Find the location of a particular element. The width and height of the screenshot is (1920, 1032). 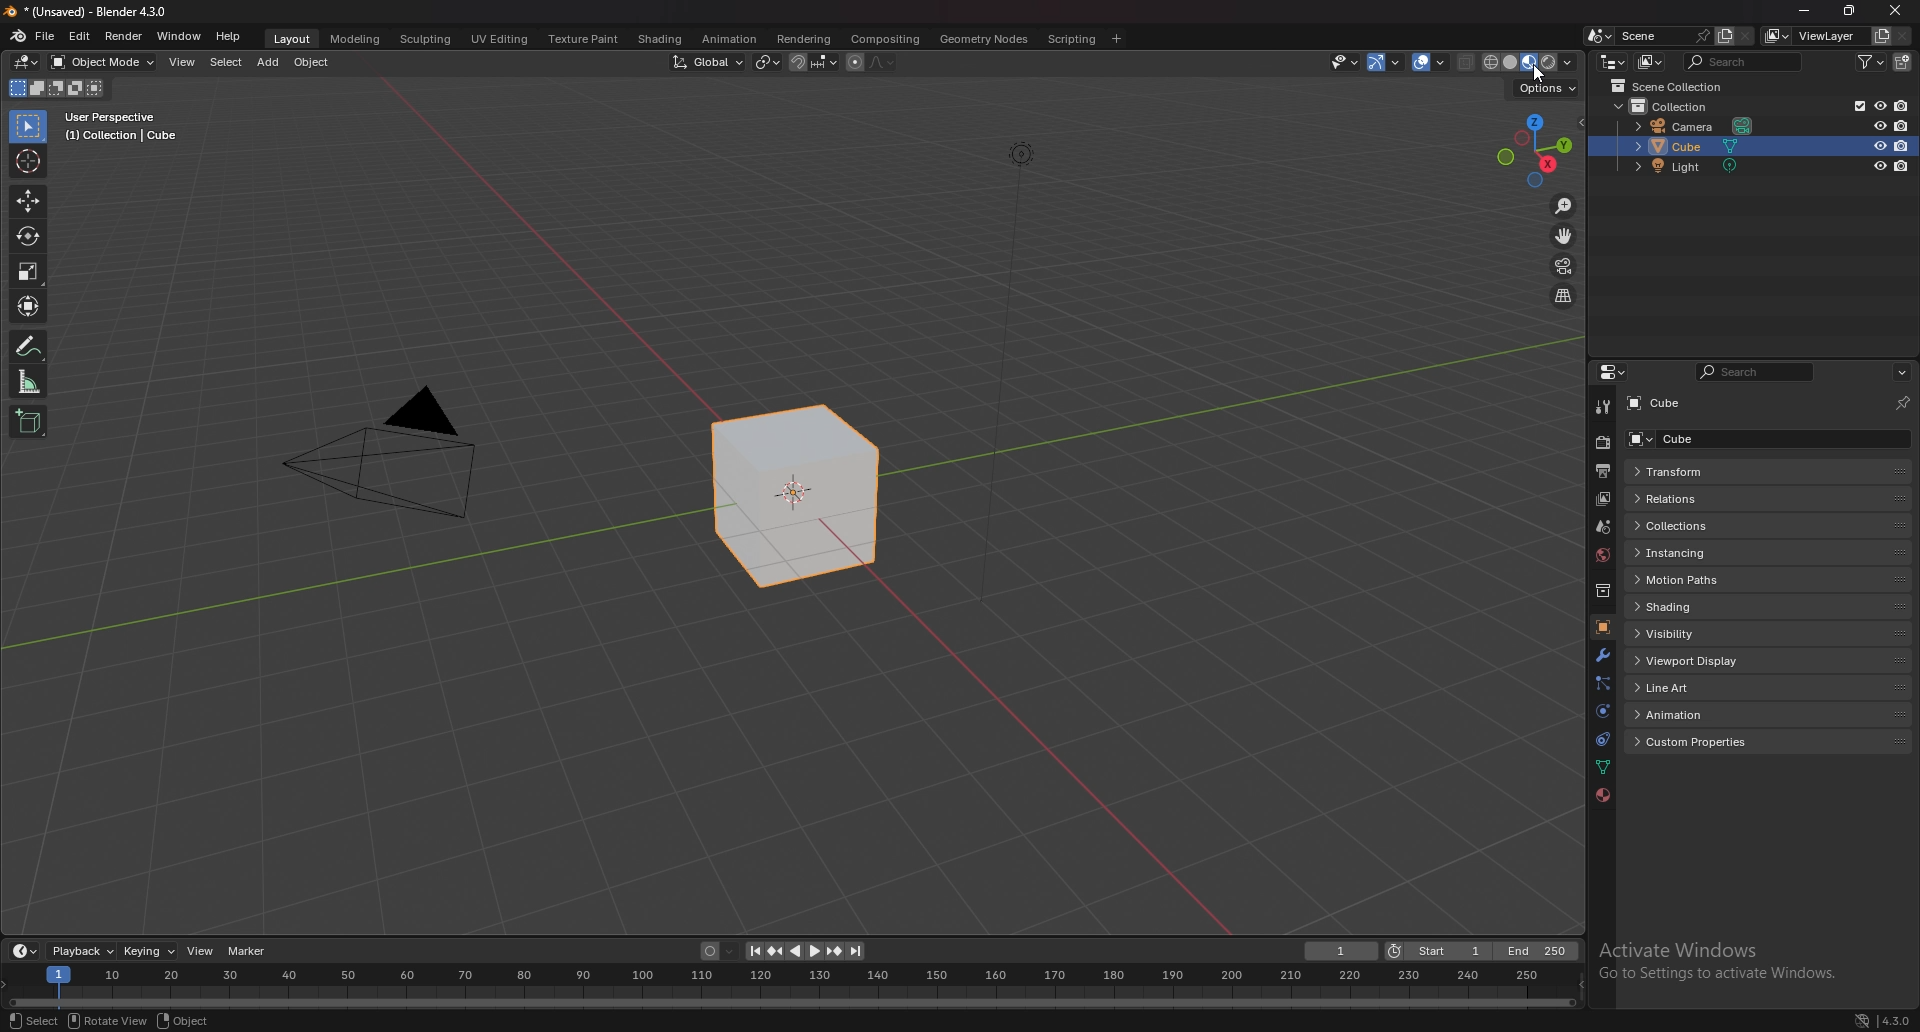

window is located at coordinates (178, 36).